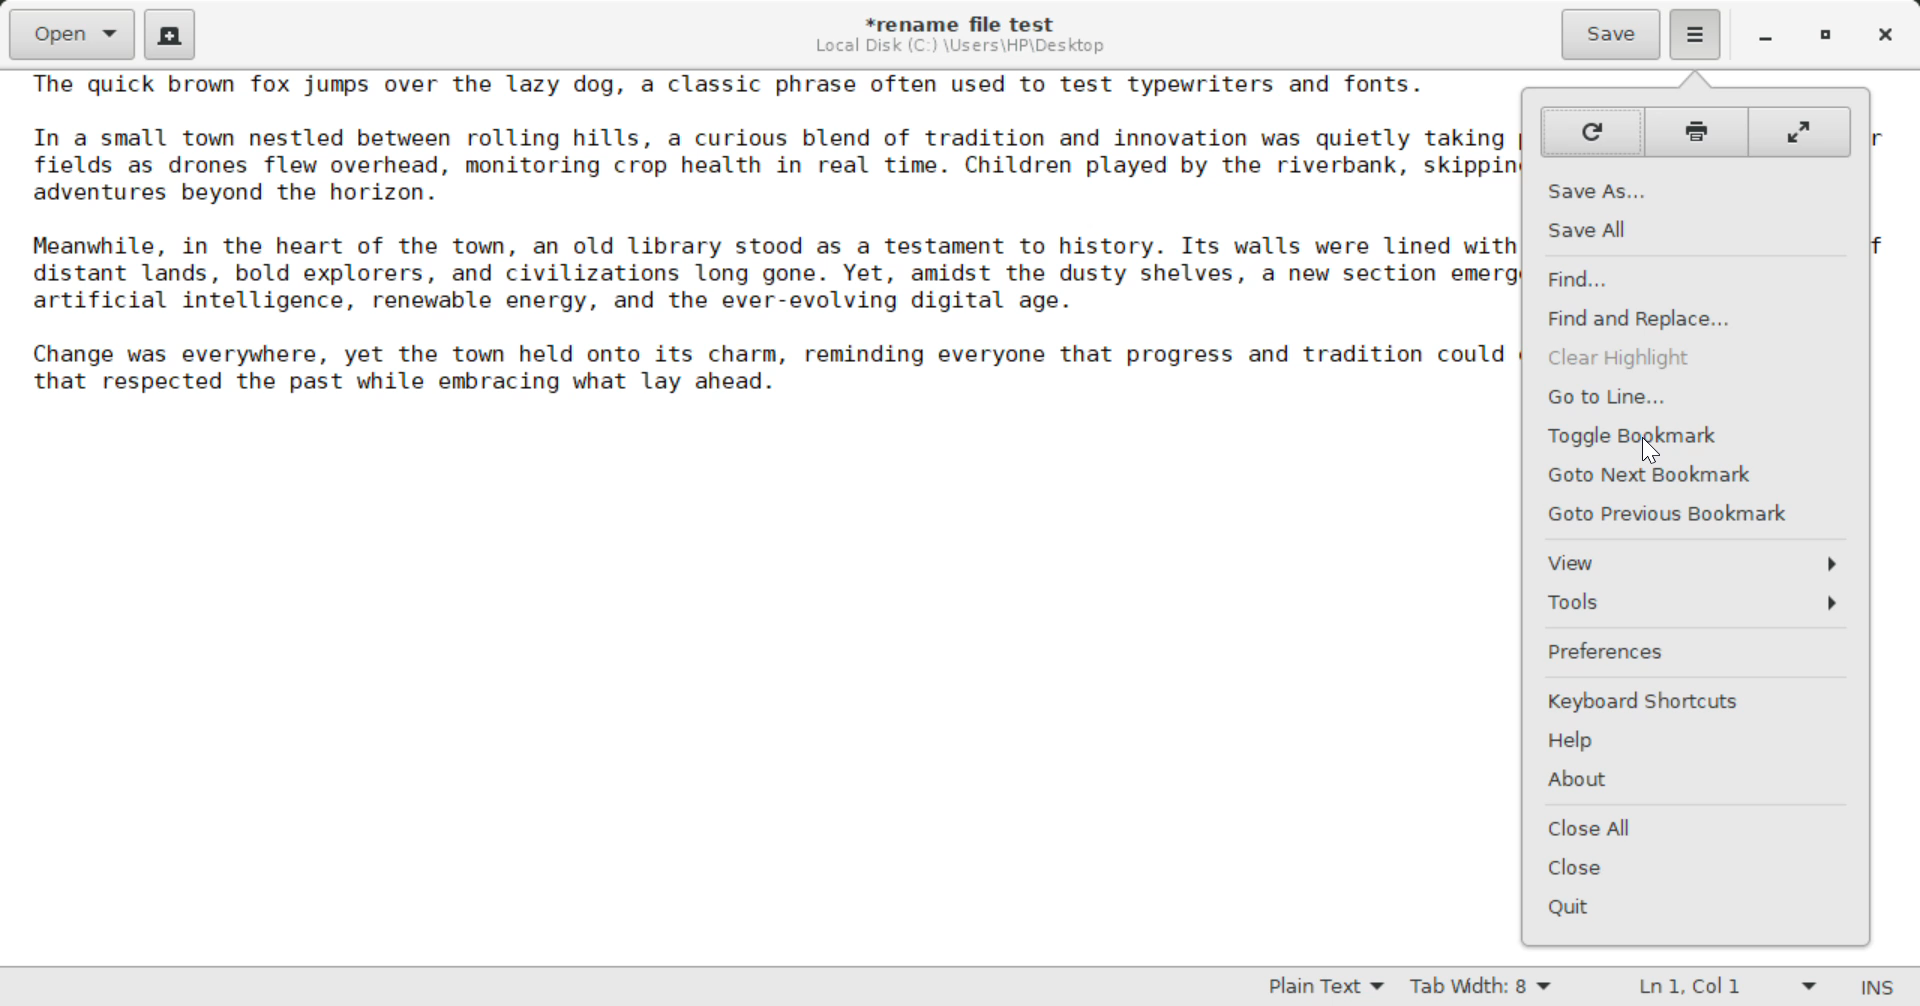 The image size is (1920, 1006). What do you see at coordinates (1692, 318) in the screenshot?
I see `Find and Replace` at bounding box center [1692, 318].